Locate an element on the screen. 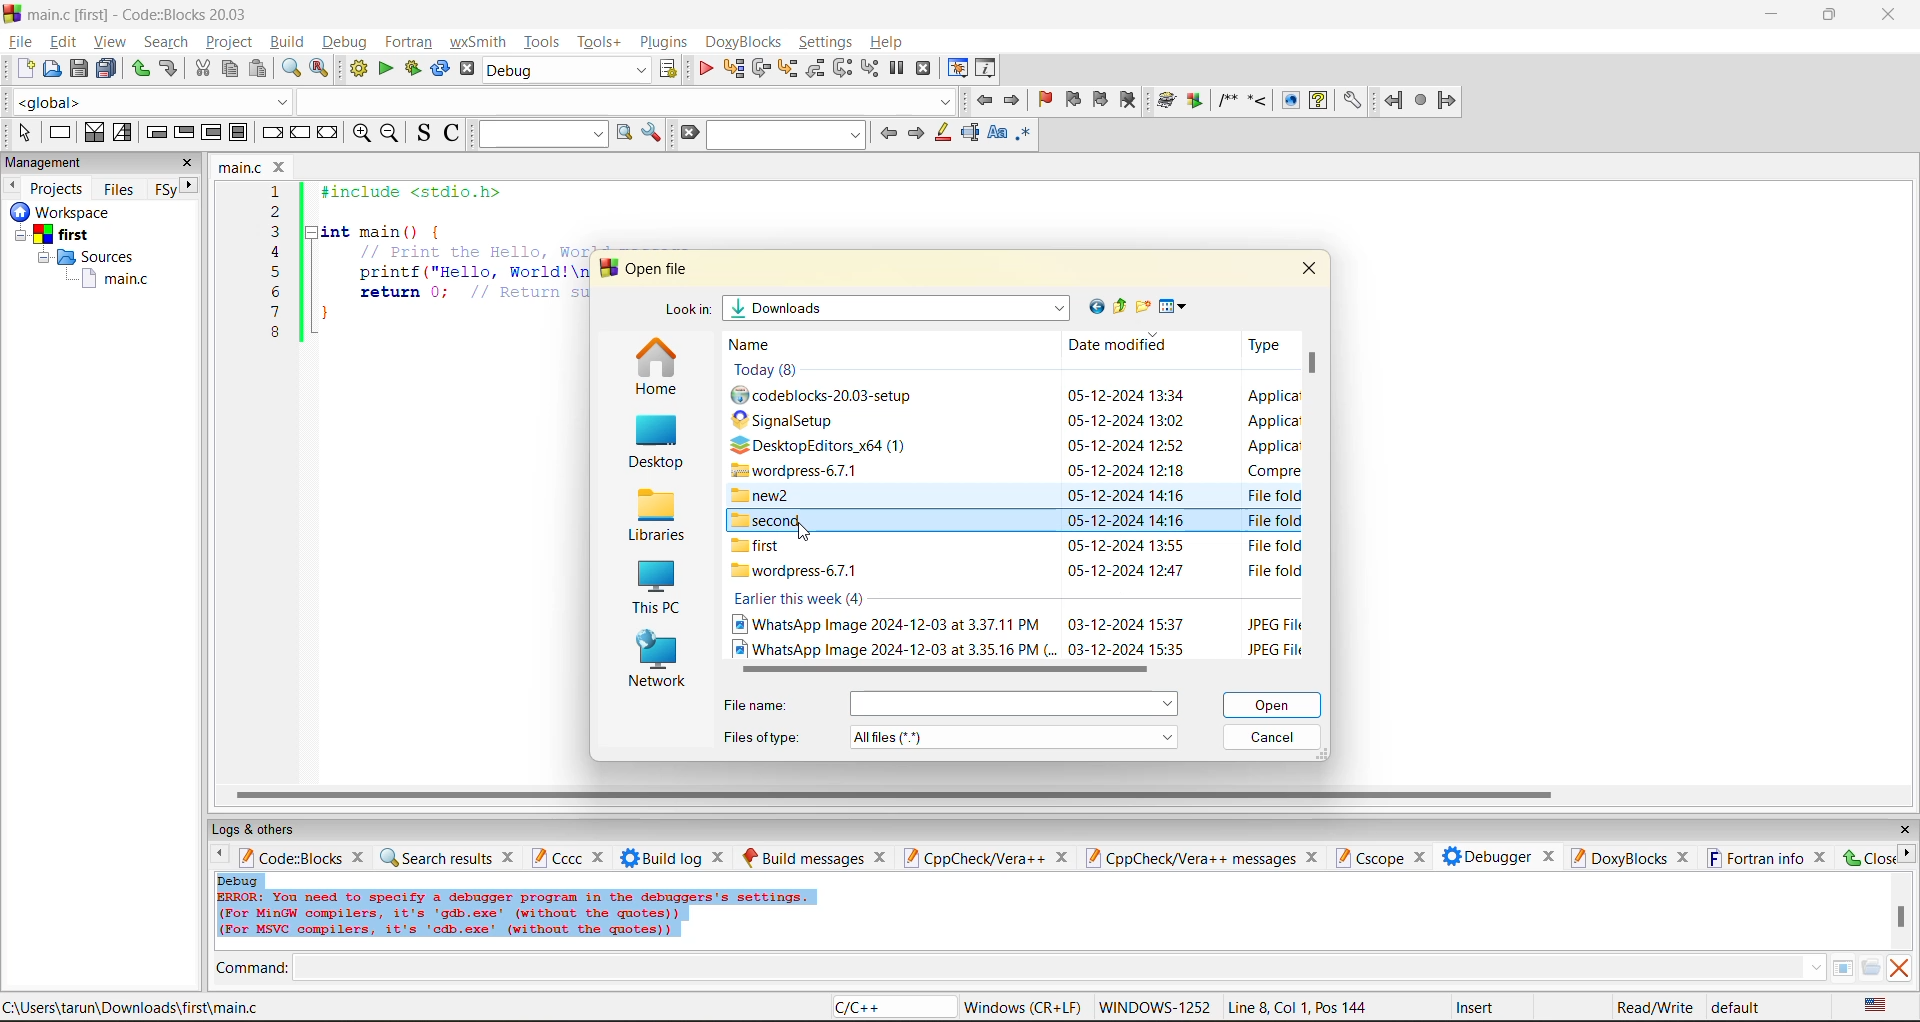  abort is located at coordinates (467, 69).